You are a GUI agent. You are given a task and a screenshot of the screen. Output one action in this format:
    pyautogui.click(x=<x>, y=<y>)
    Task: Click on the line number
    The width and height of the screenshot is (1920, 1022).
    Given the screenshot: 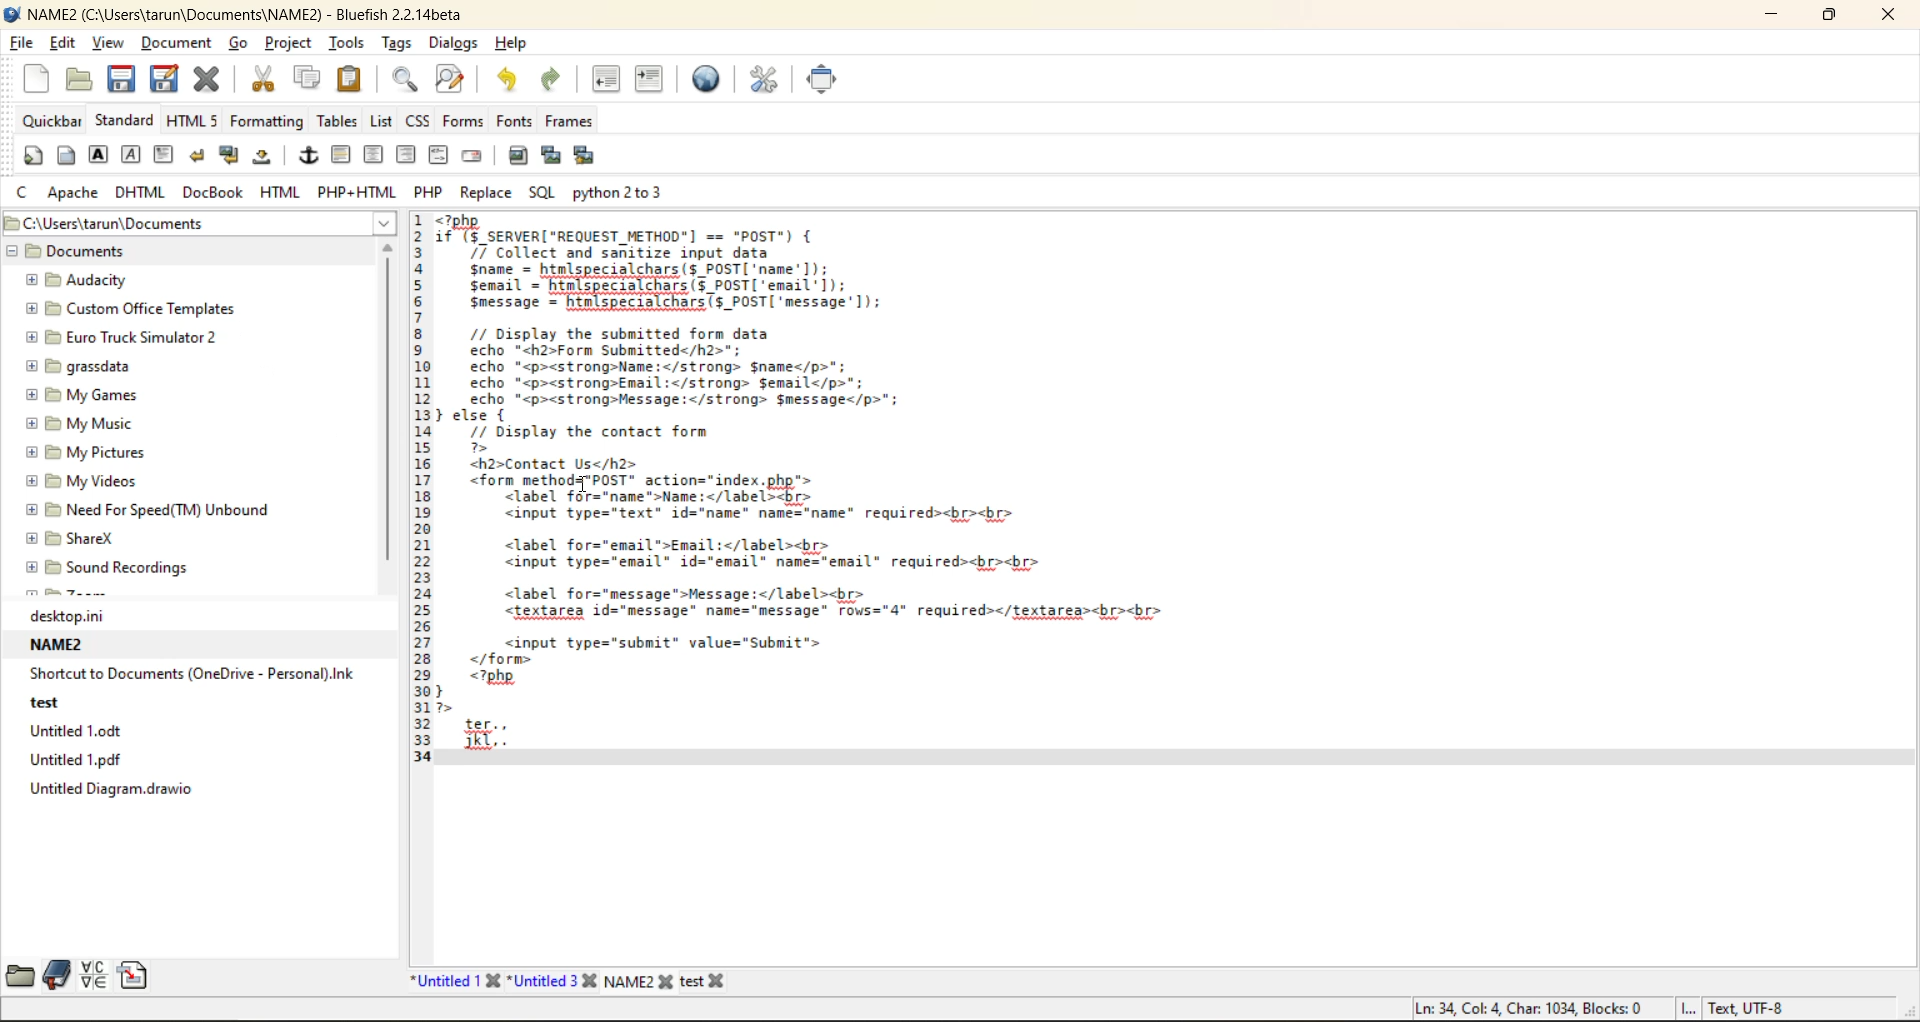 What is the action you would take?
    pyautogui.click(x=419, y=494)
    